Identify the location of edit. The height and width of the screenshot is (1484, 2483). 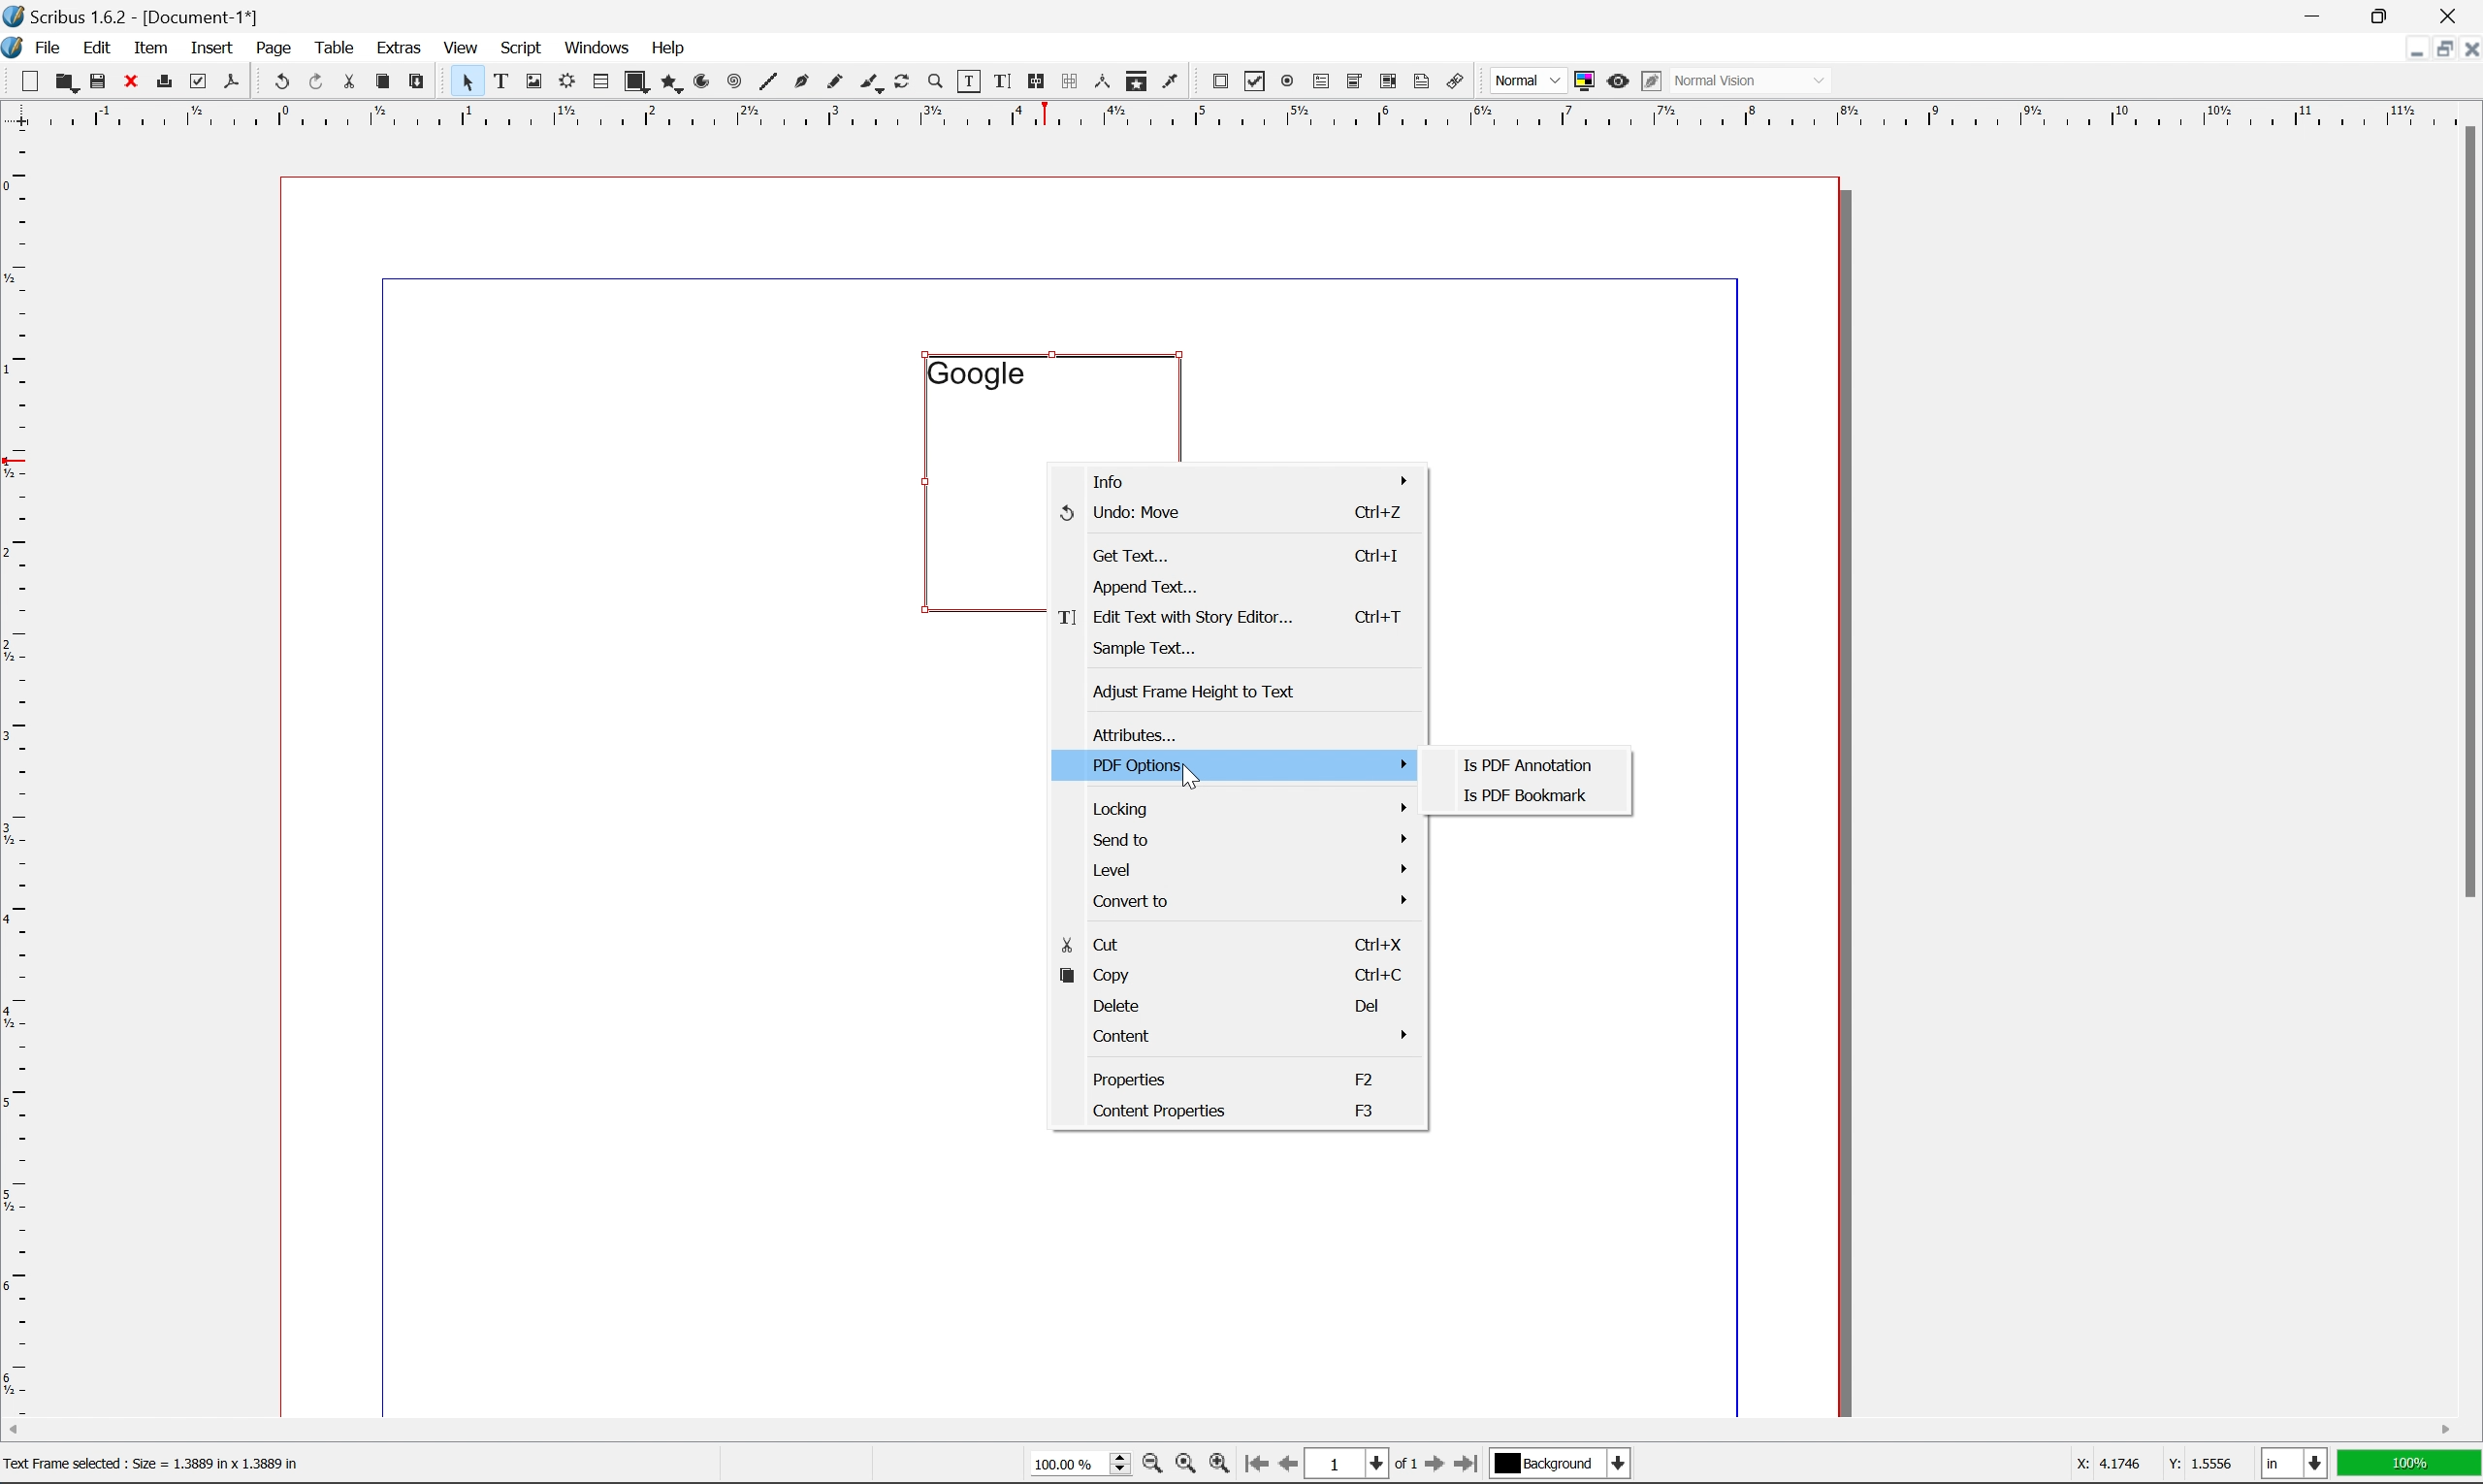
(100, 48).